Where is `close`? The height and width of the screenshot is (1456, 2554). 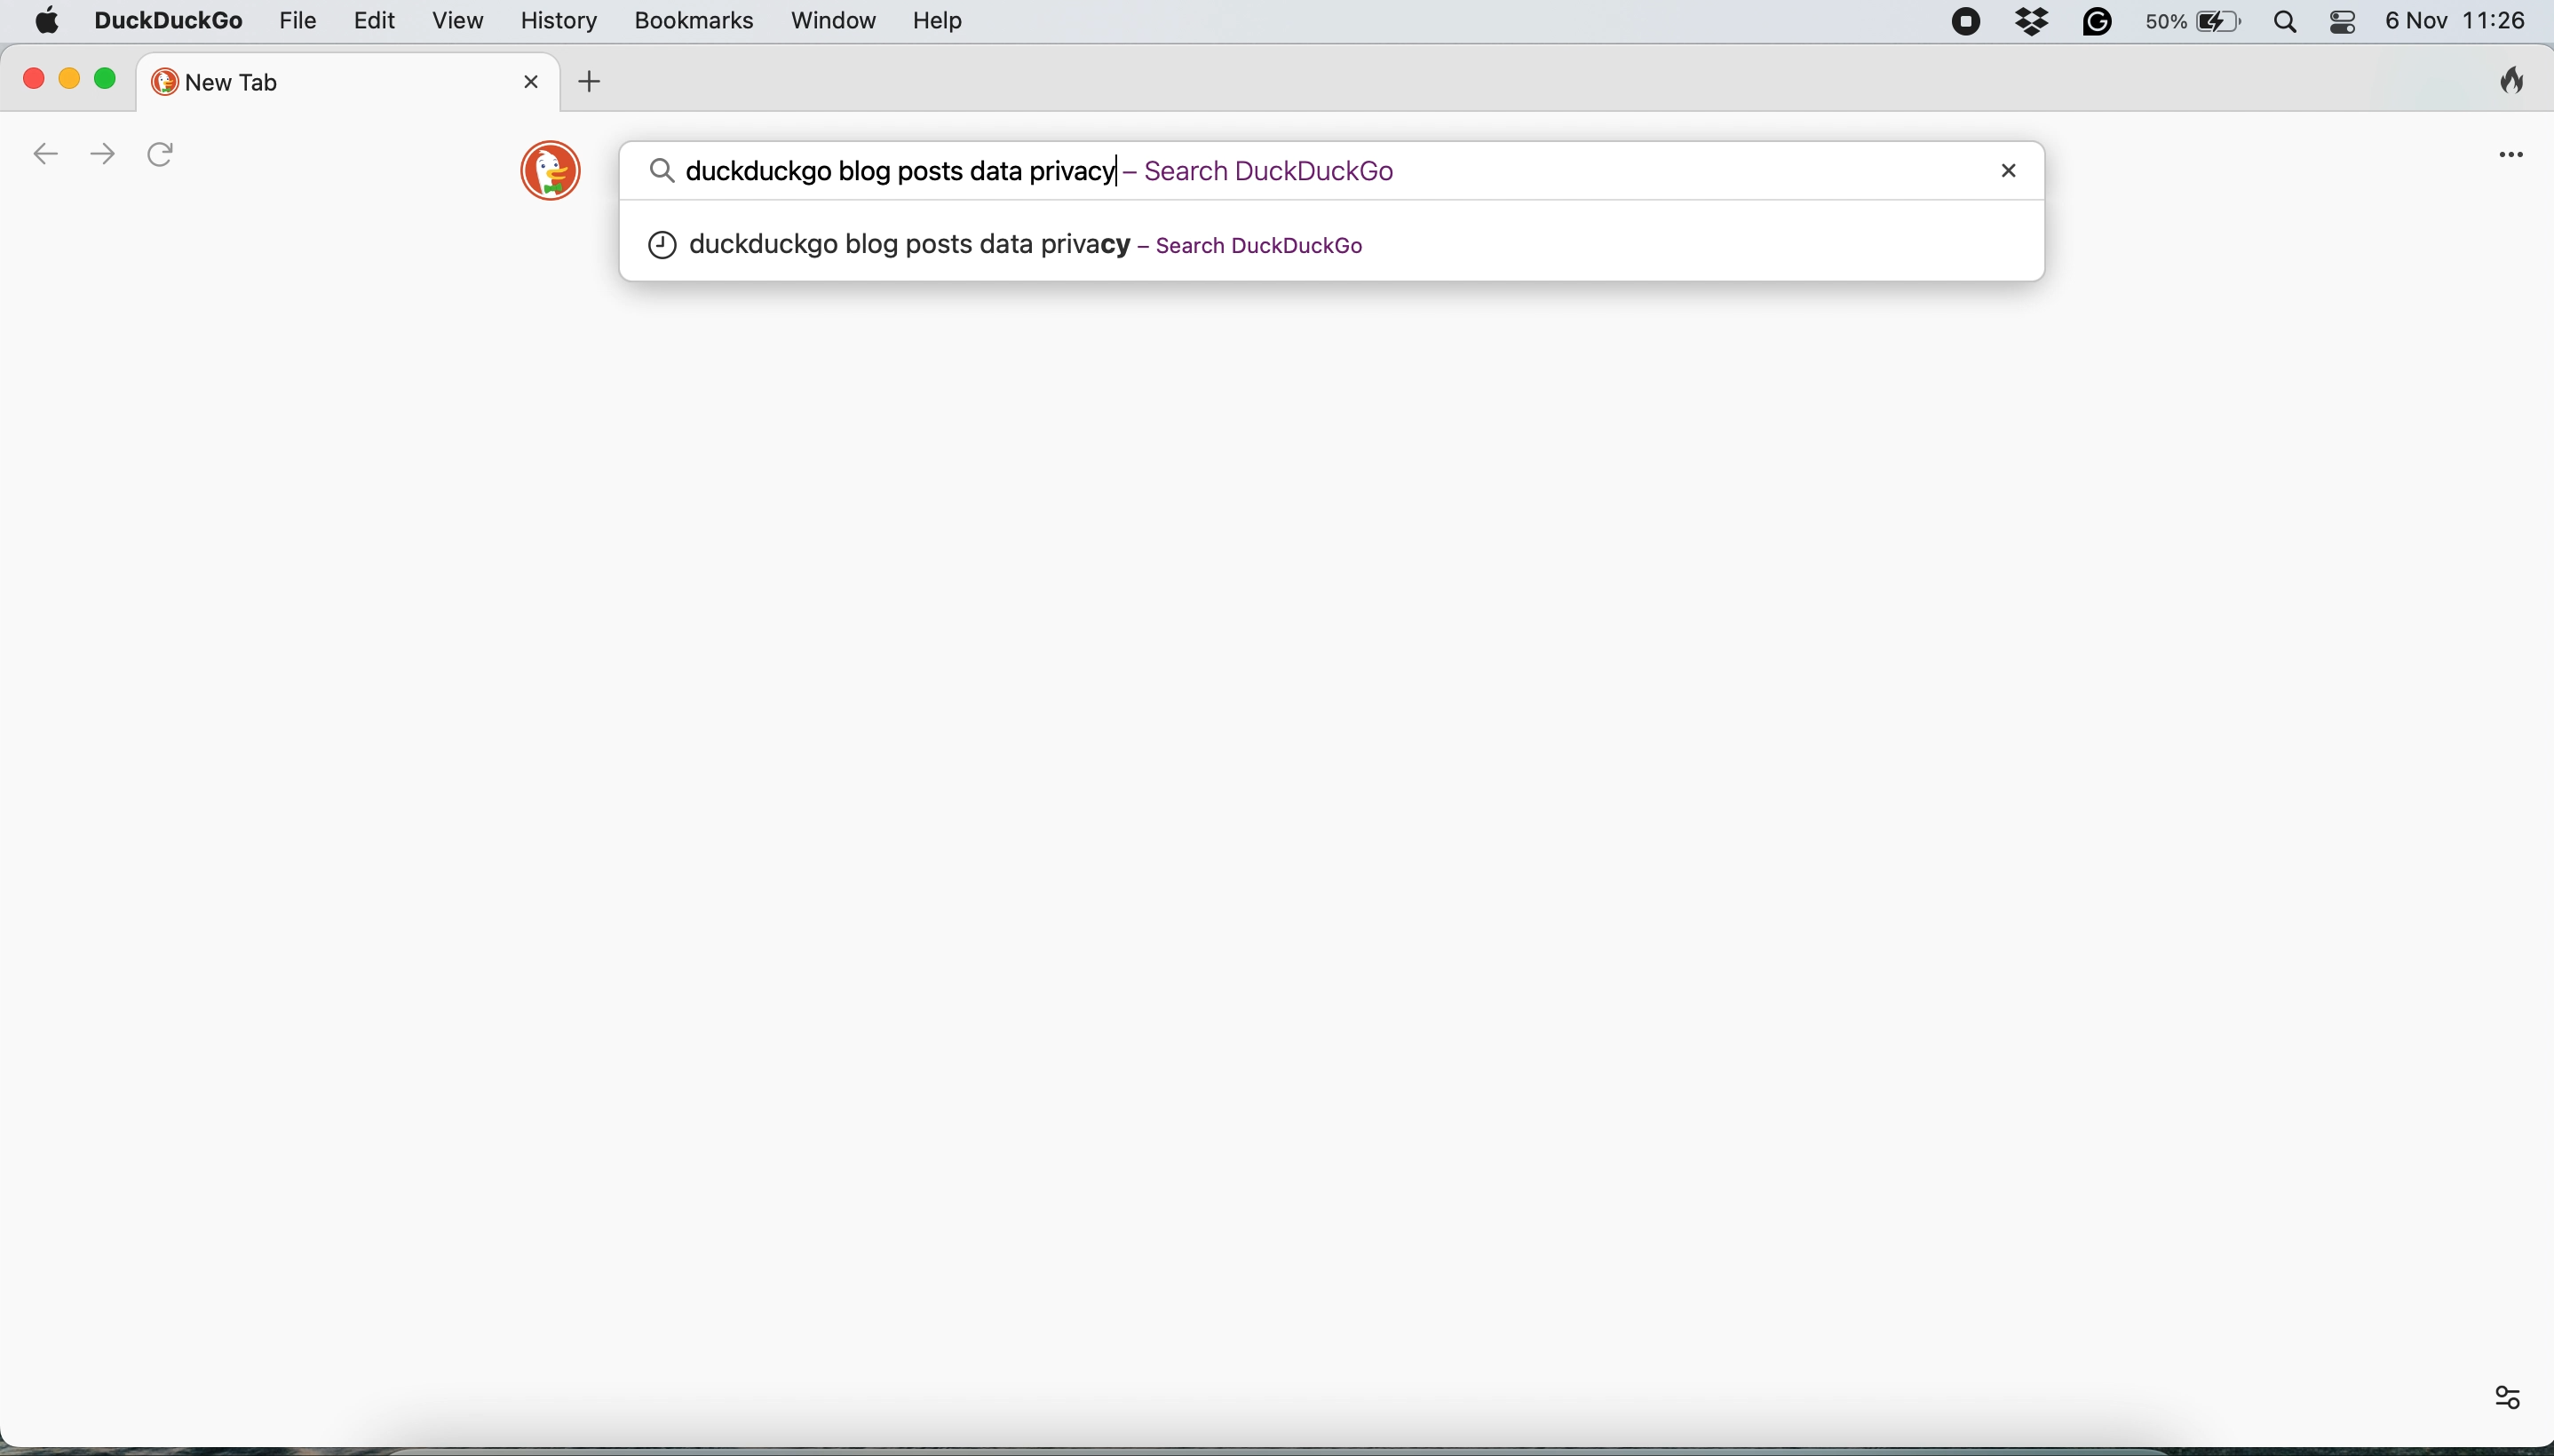
close is located at coordinates (31, 79).